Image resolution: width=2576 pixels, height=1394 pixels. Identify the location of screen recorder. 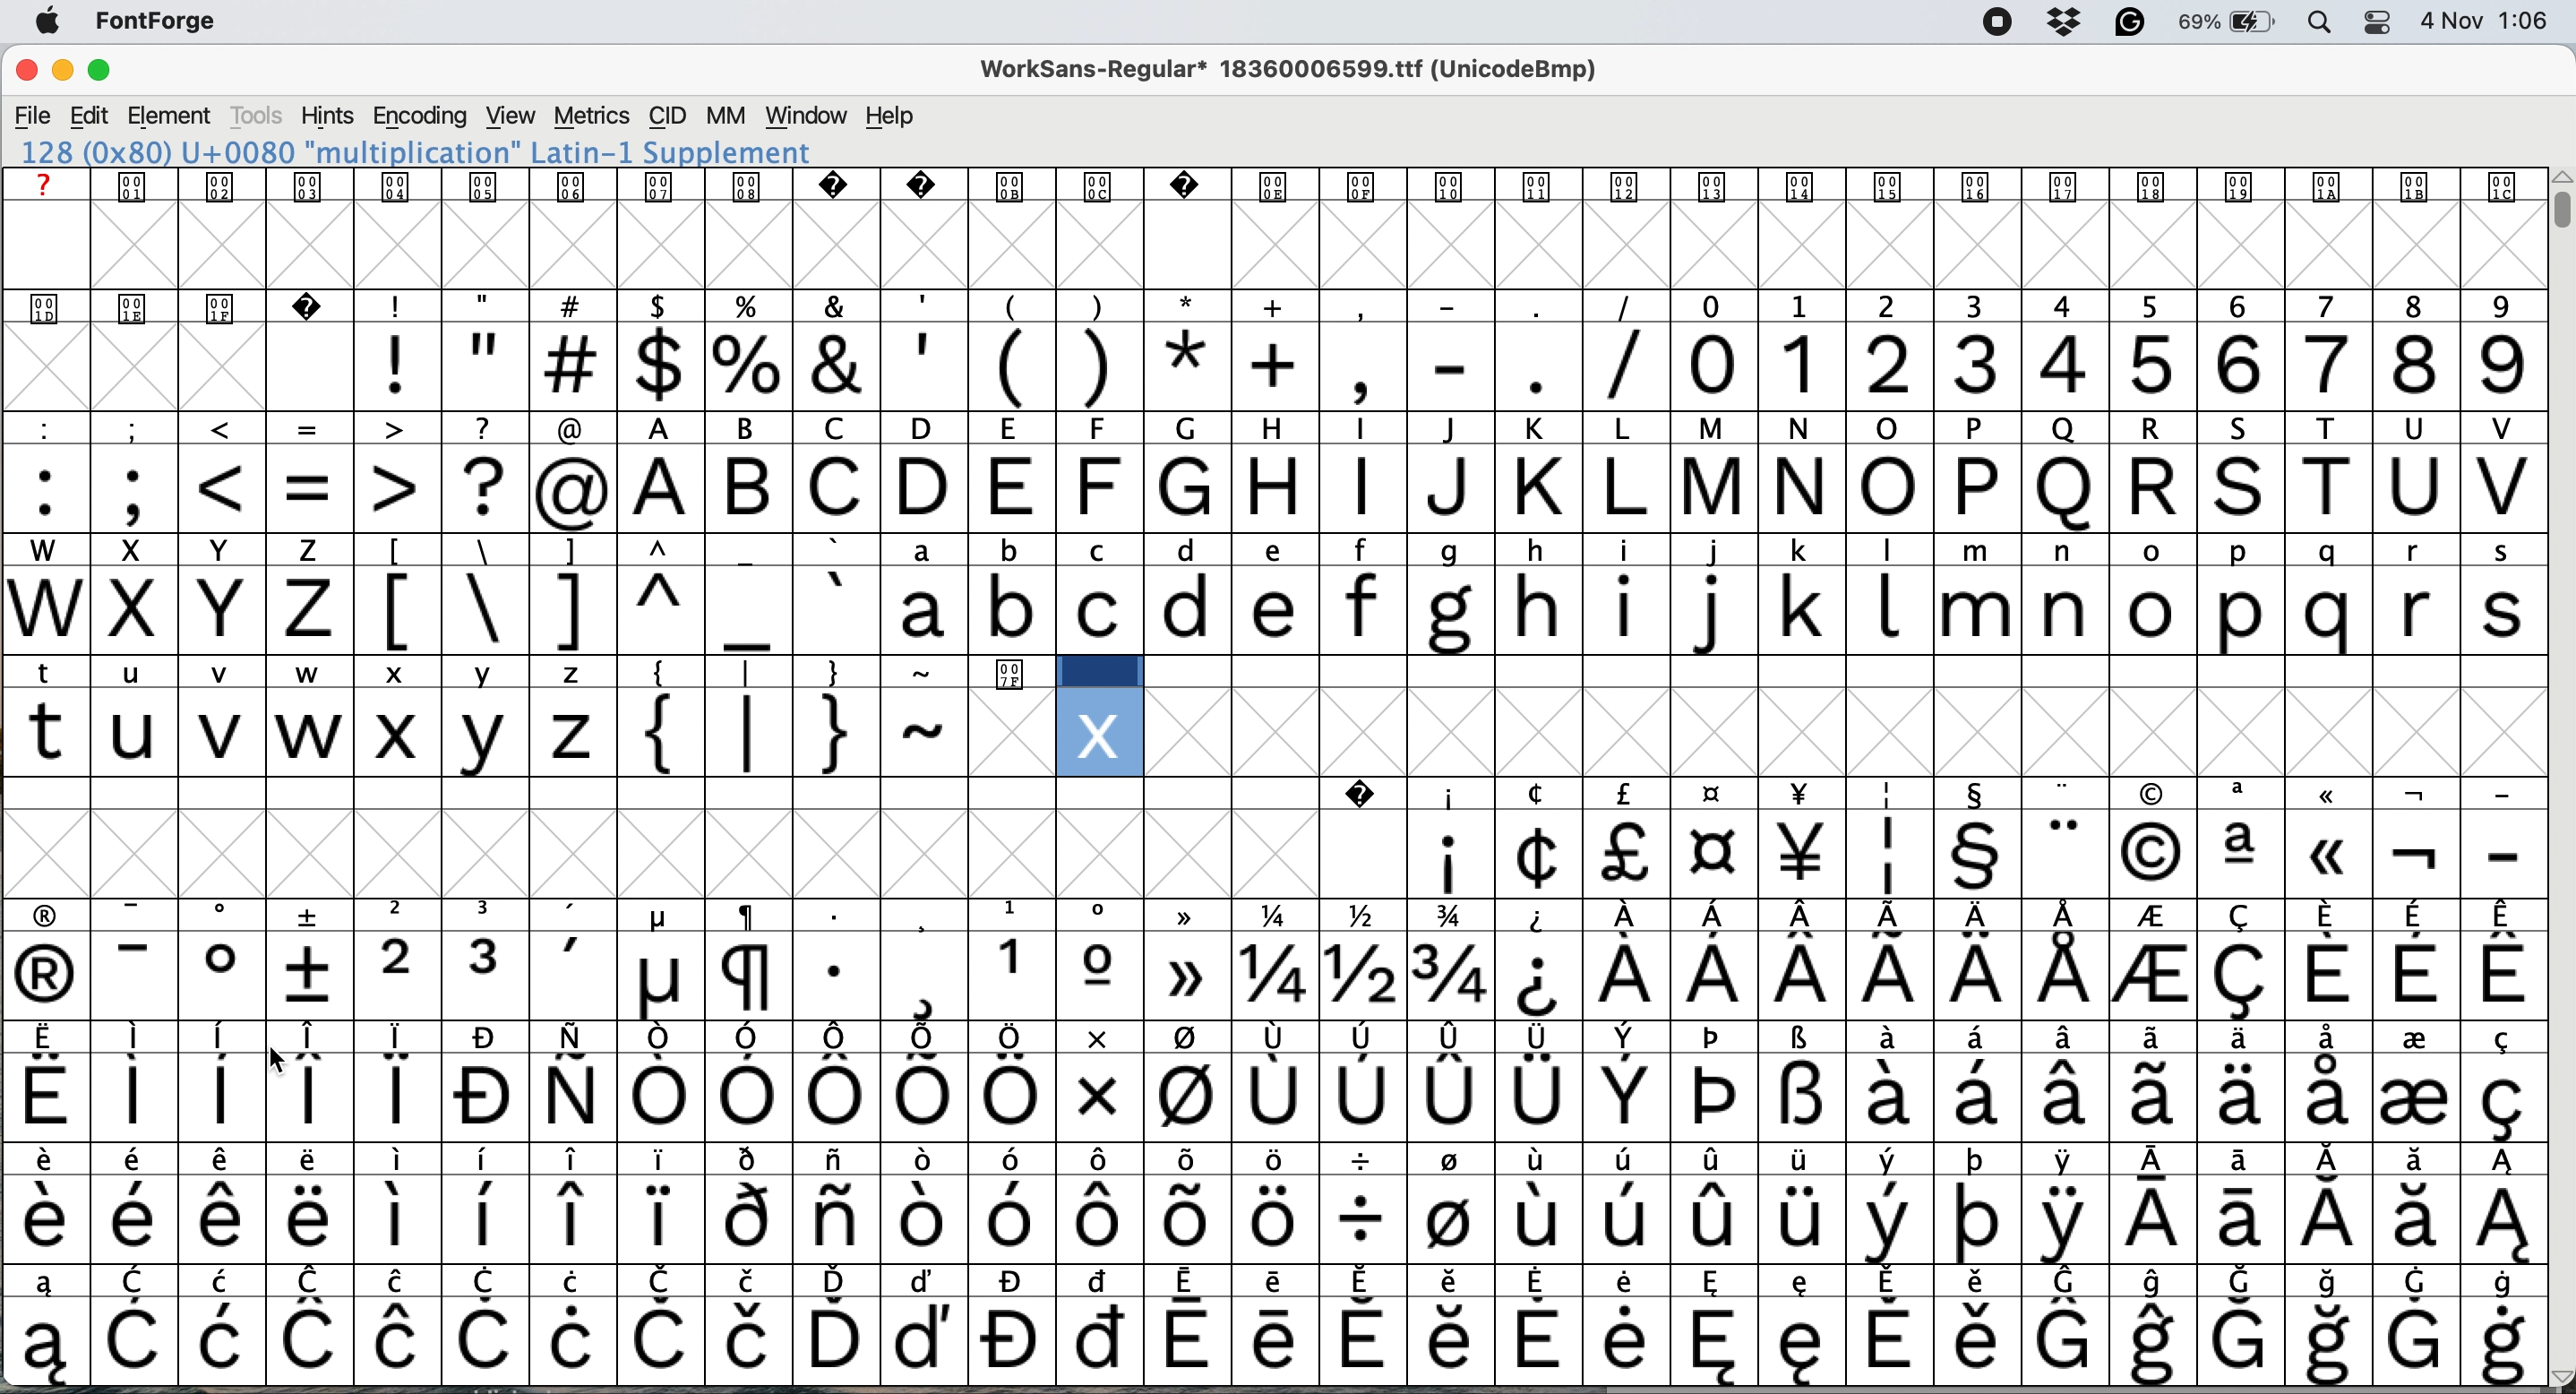
(1990, 23).